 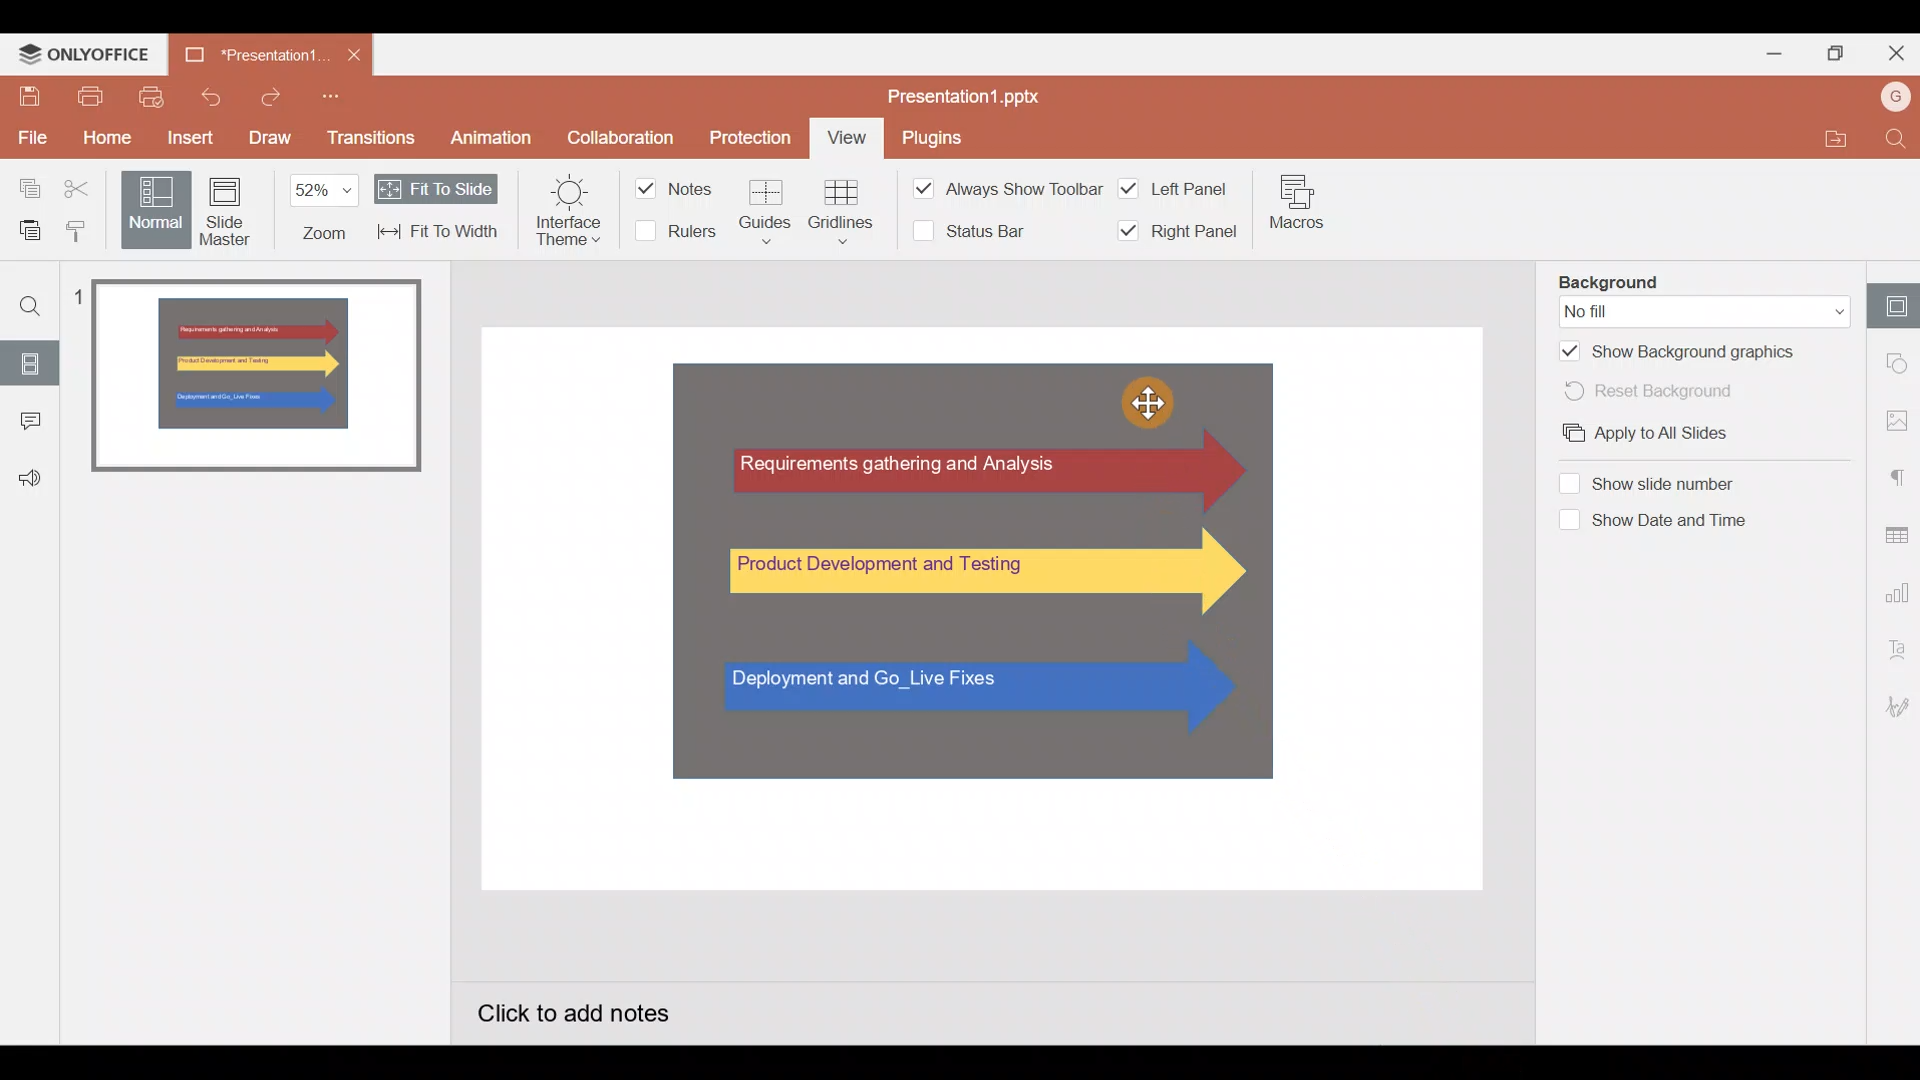 I want to click on Show date and time, so click(x=1666, y=521).